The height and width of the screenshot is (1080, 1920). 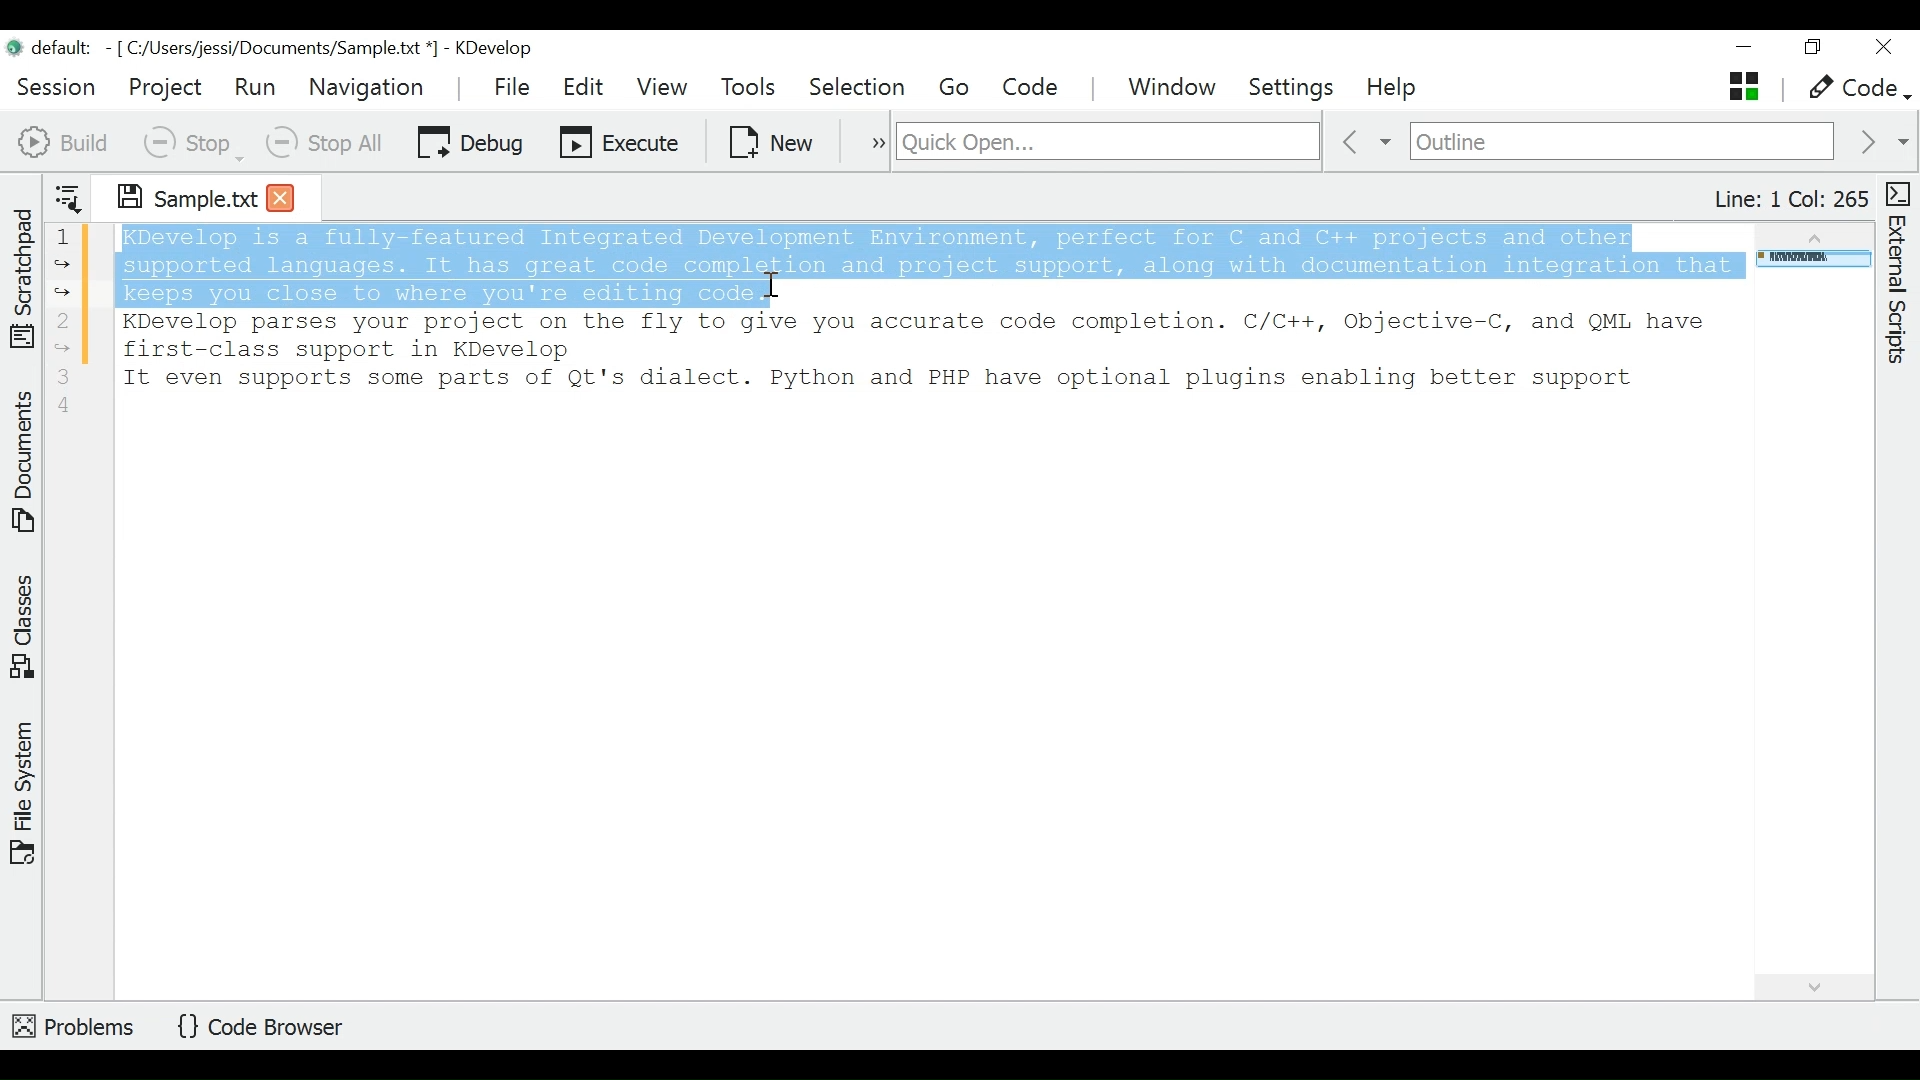 I want to click on Quick Open..., so click(x=1105, y=142).